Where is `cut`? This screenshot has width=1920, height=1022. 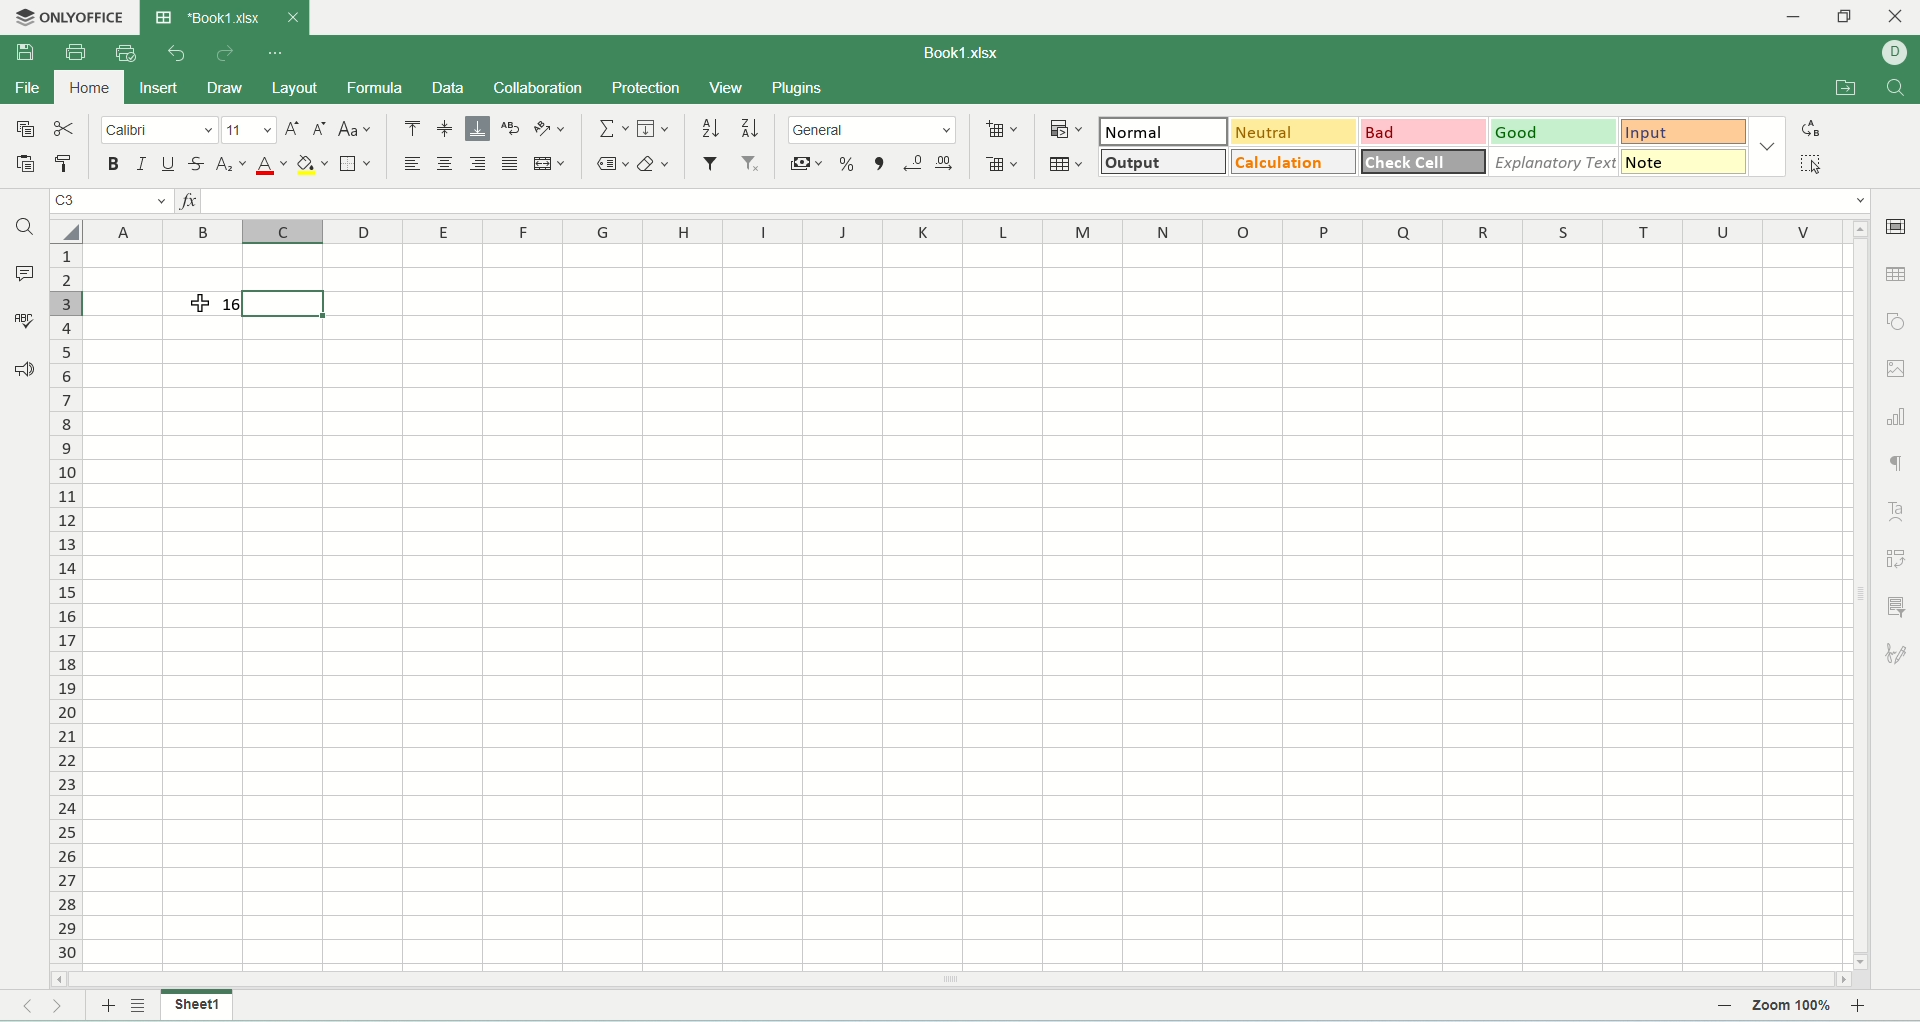
cut is located at coordinates (63, 128).